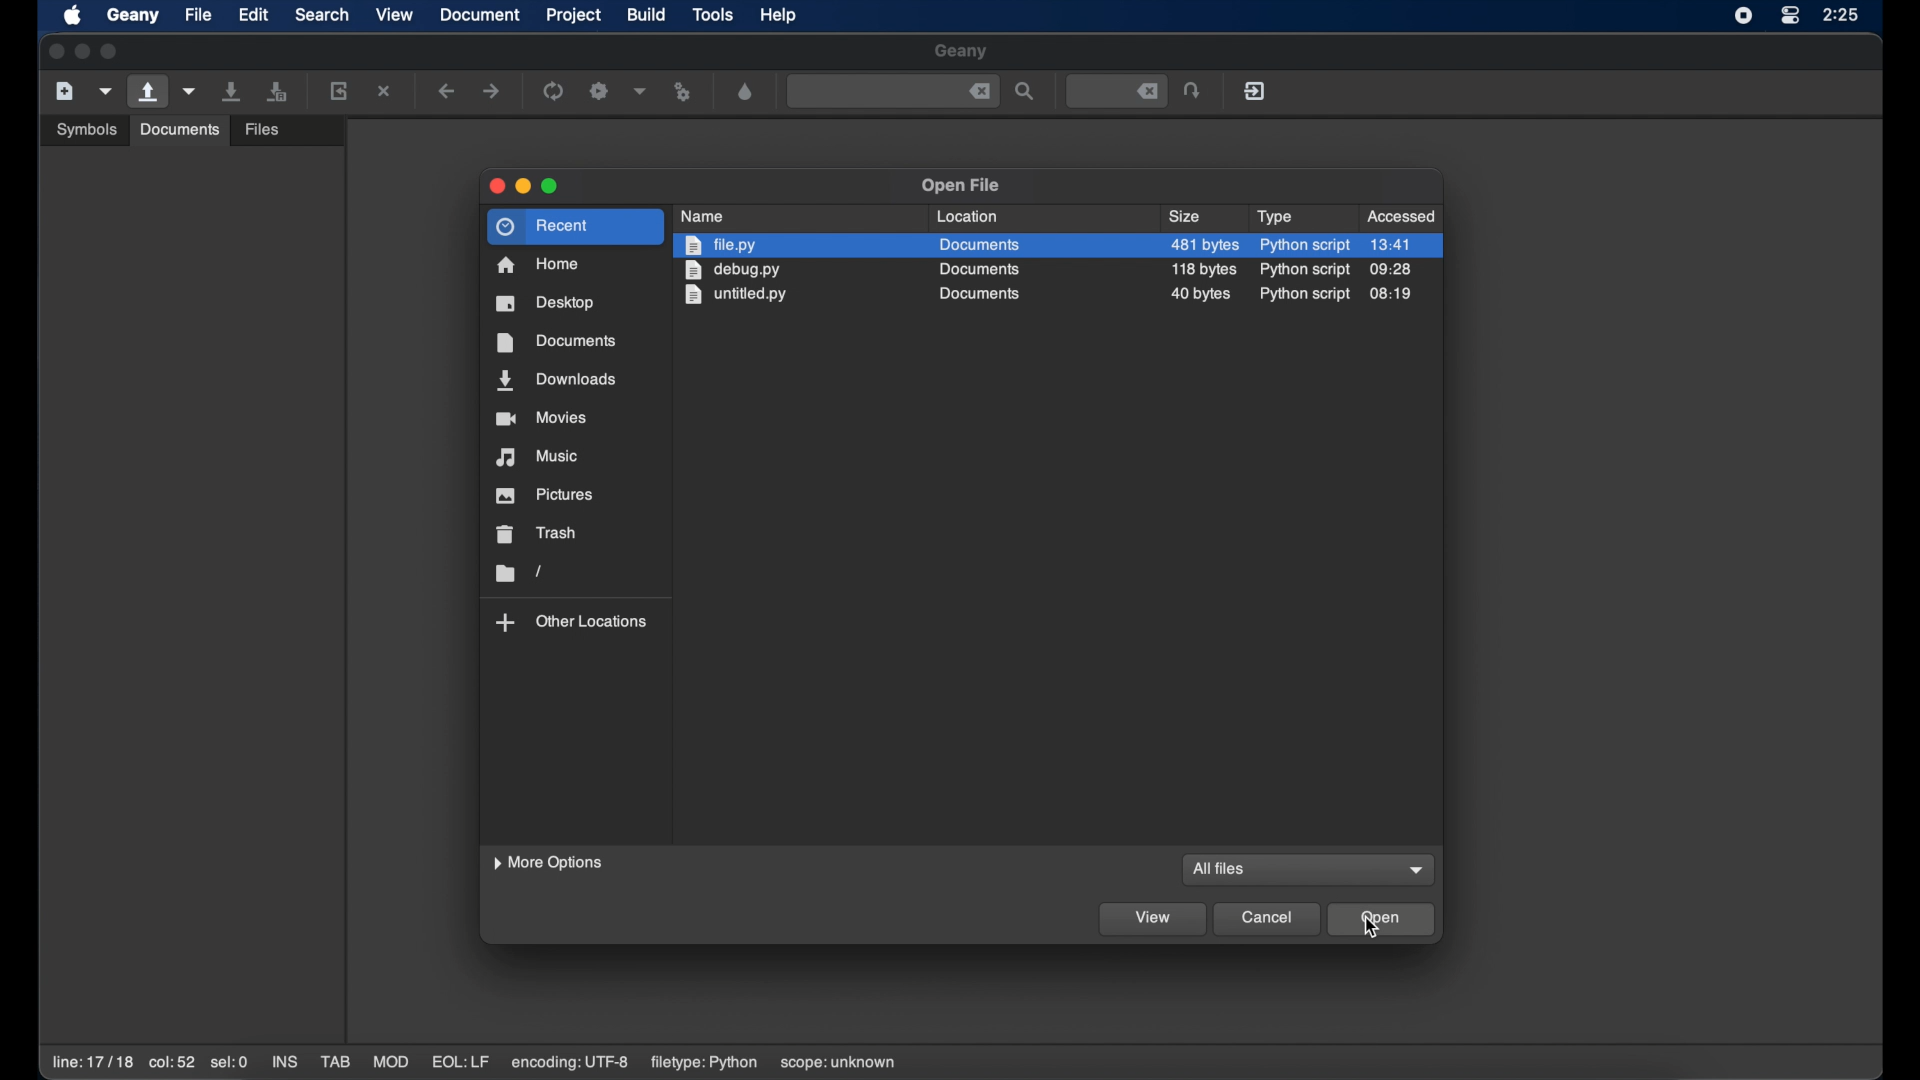  I want to click on size, so click(1187, 217).